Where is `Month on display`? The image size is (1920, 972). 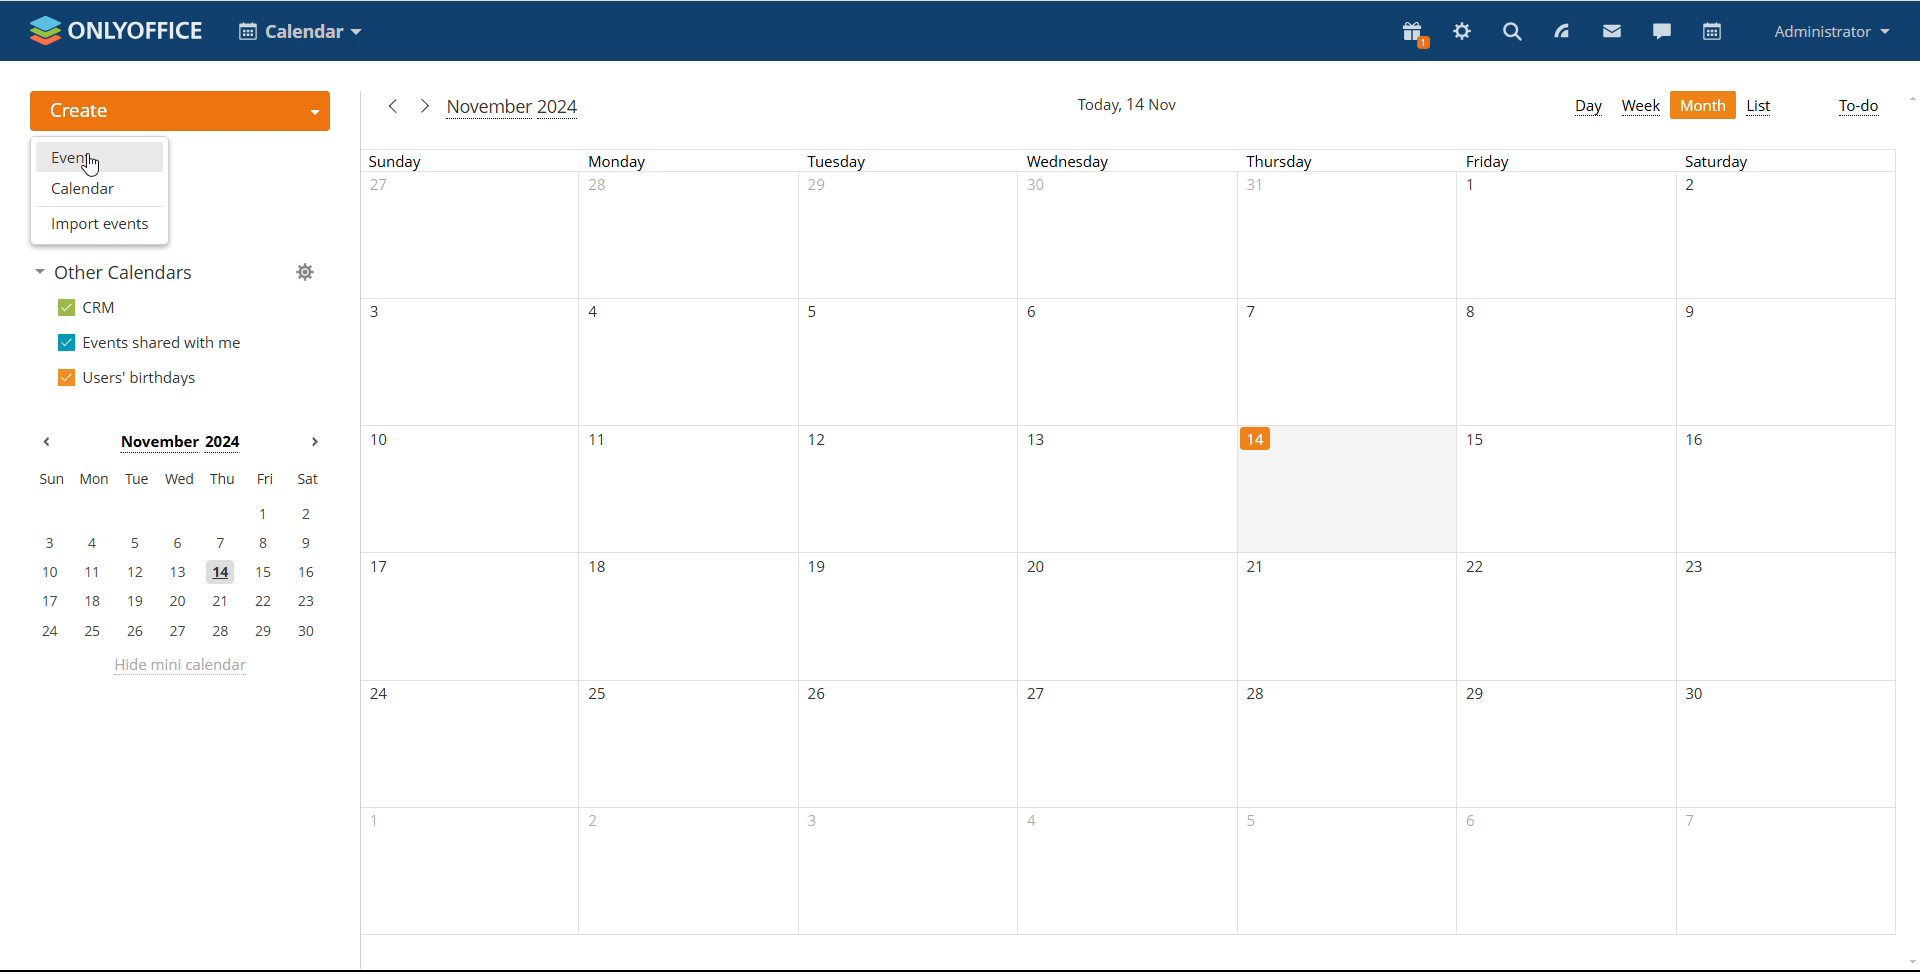
Month on display is located at coordinates (180, 444).